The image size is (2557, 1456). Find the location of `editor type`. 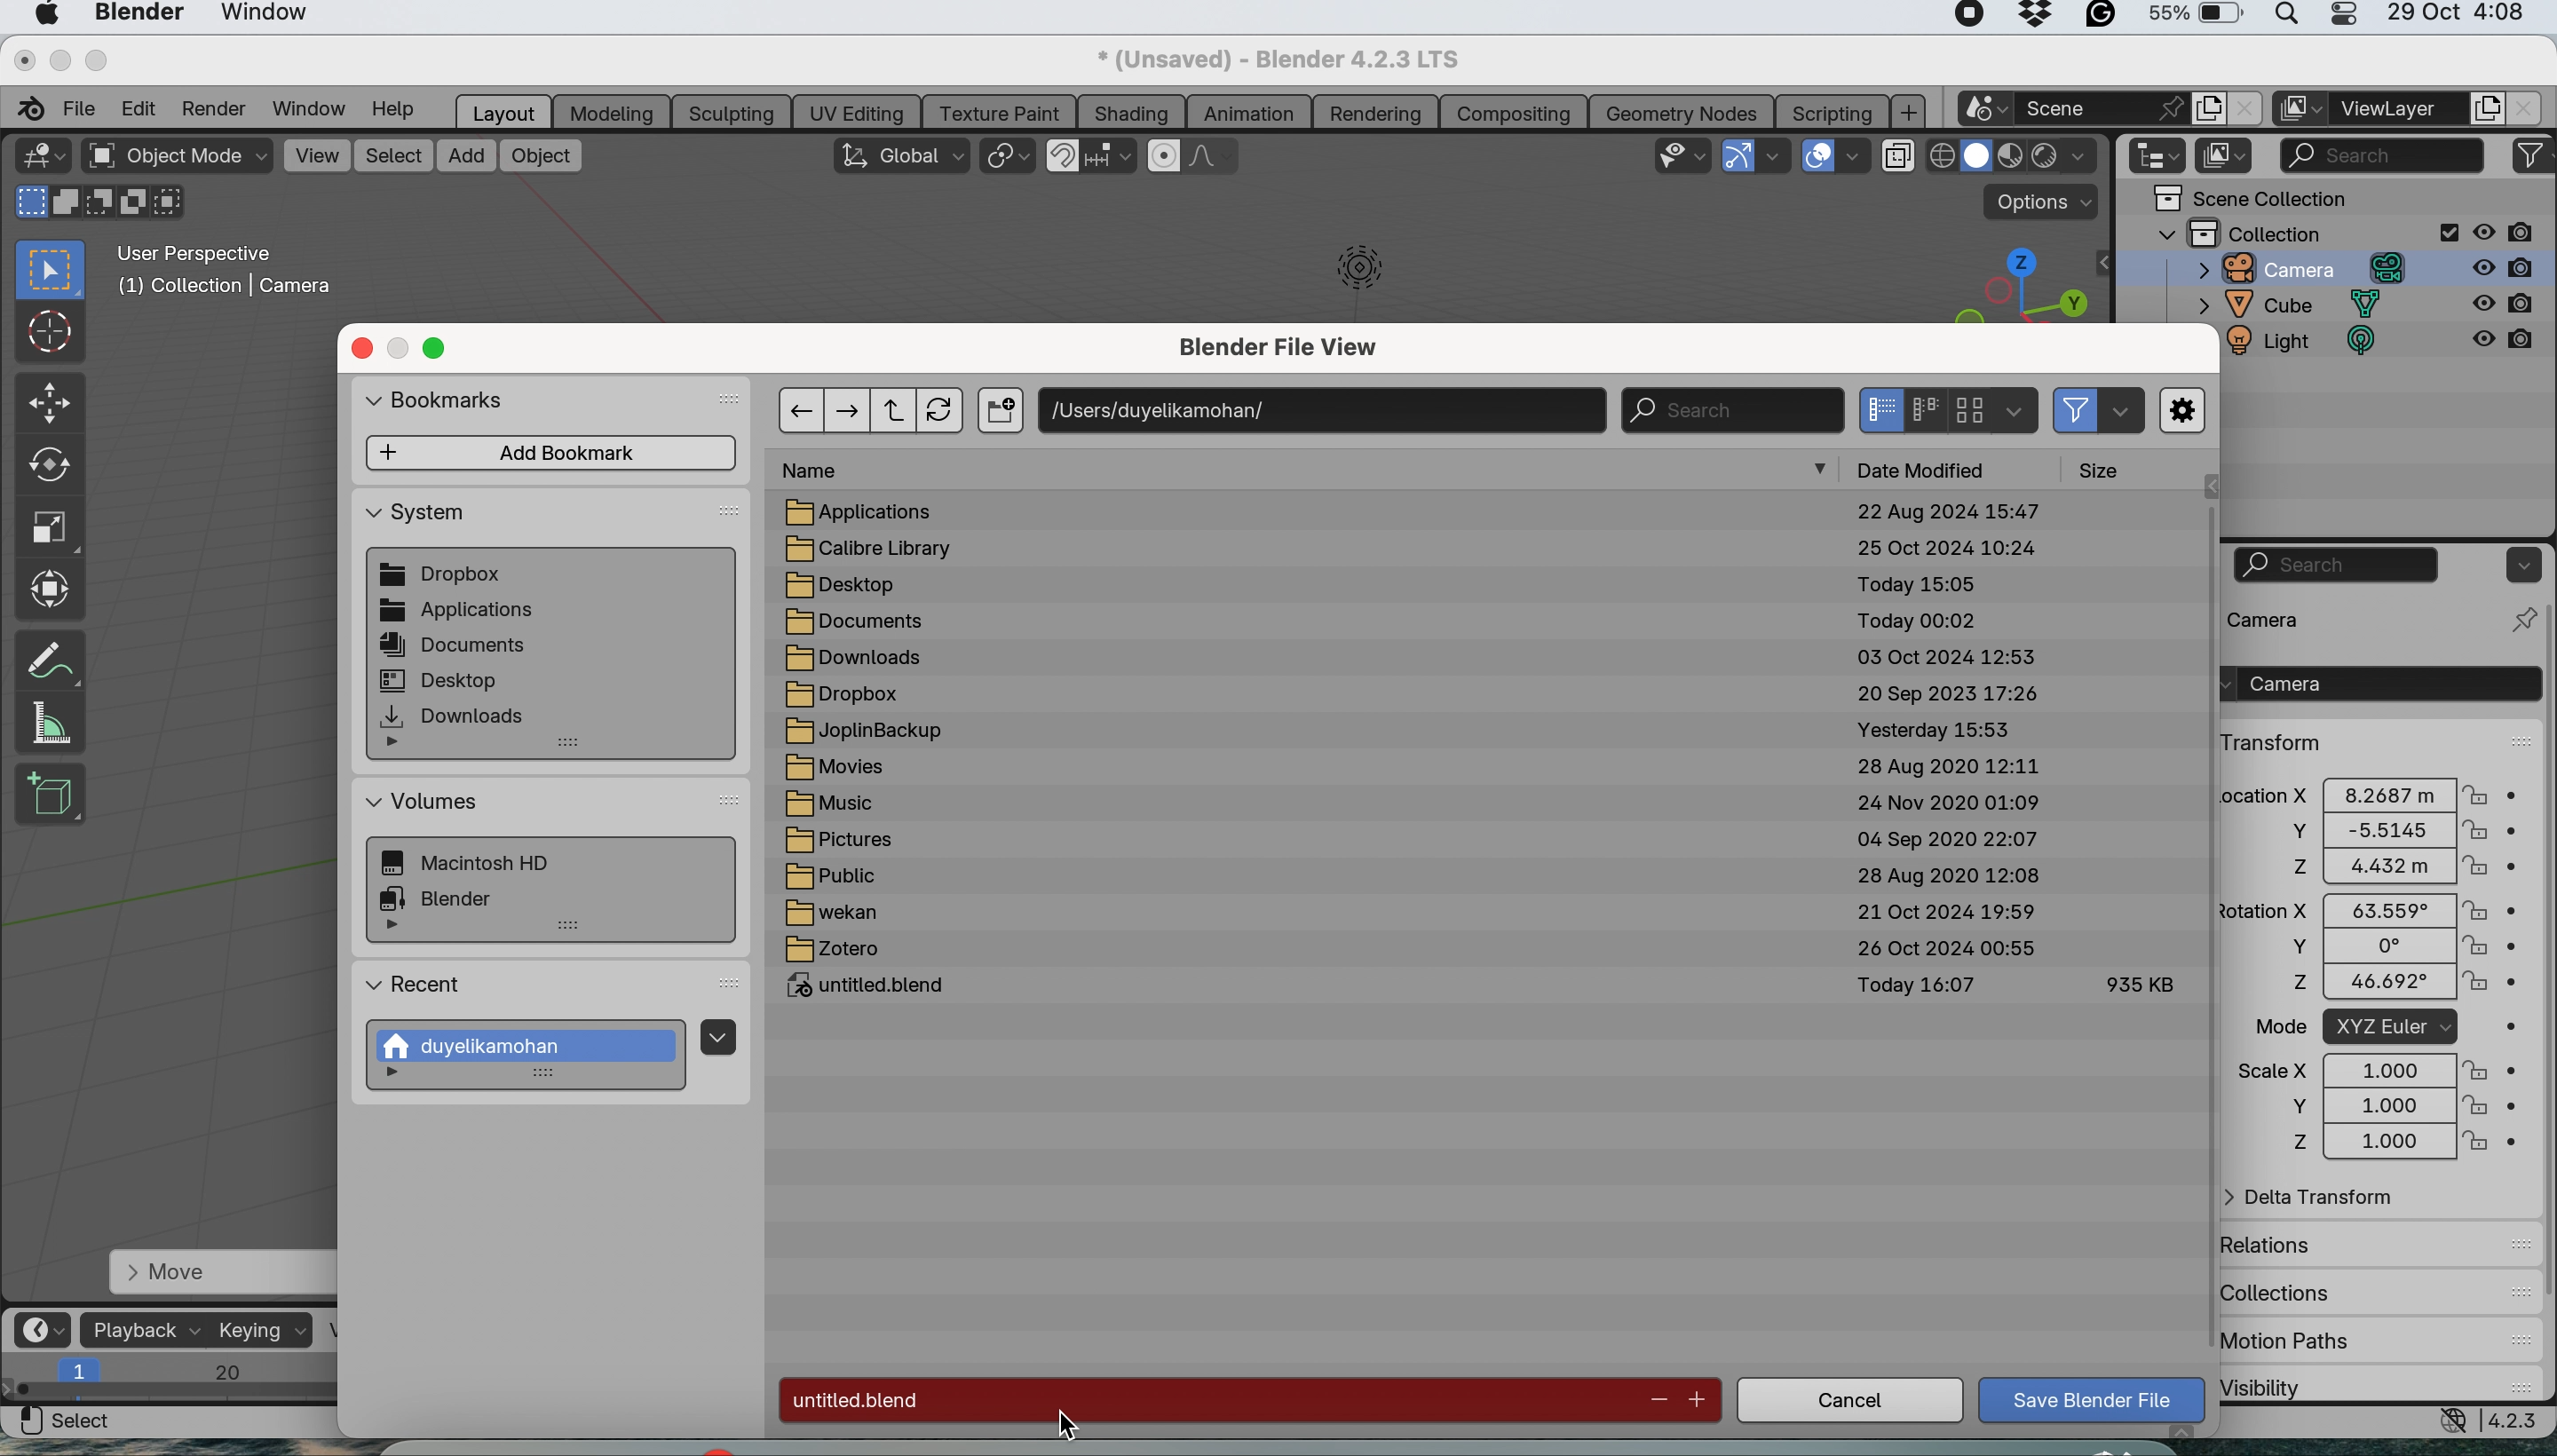

editor type is located at coordinates (2160, 156).